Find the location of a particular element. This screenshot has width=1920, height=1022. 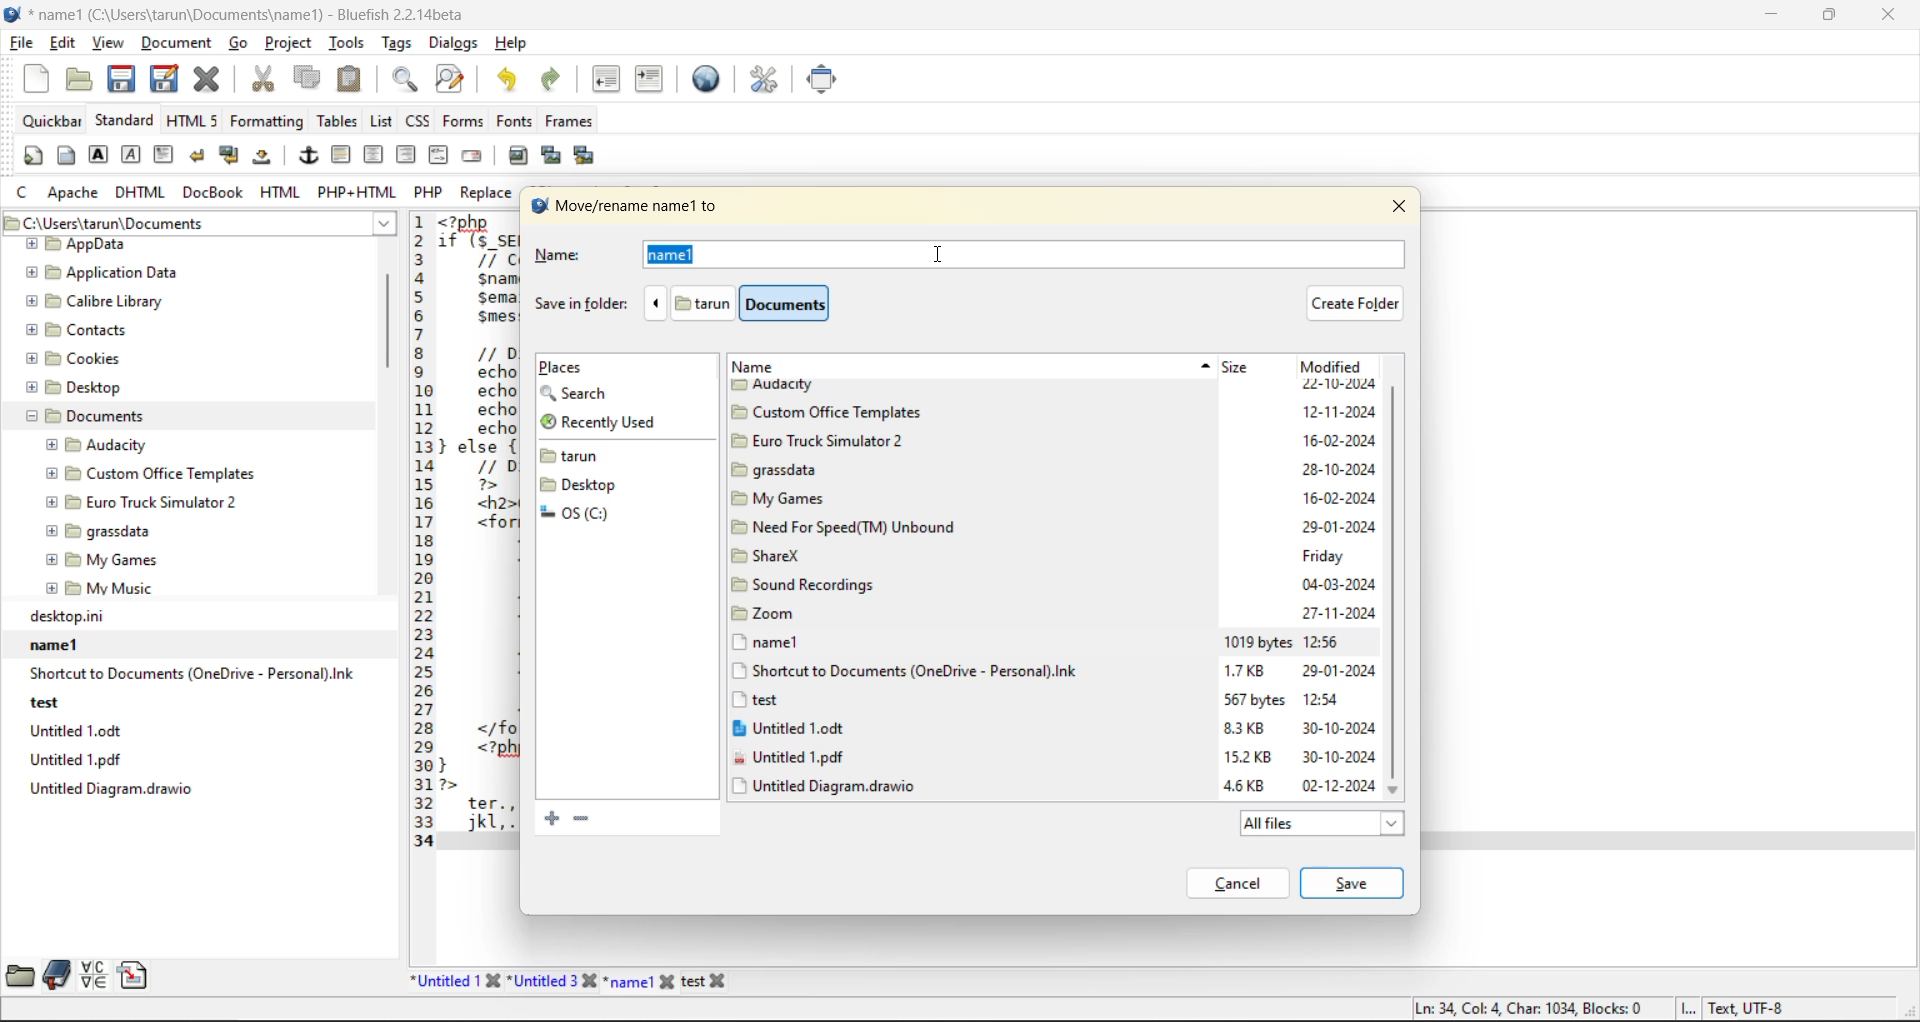

non breaking space is located at coordinates (267, 158).